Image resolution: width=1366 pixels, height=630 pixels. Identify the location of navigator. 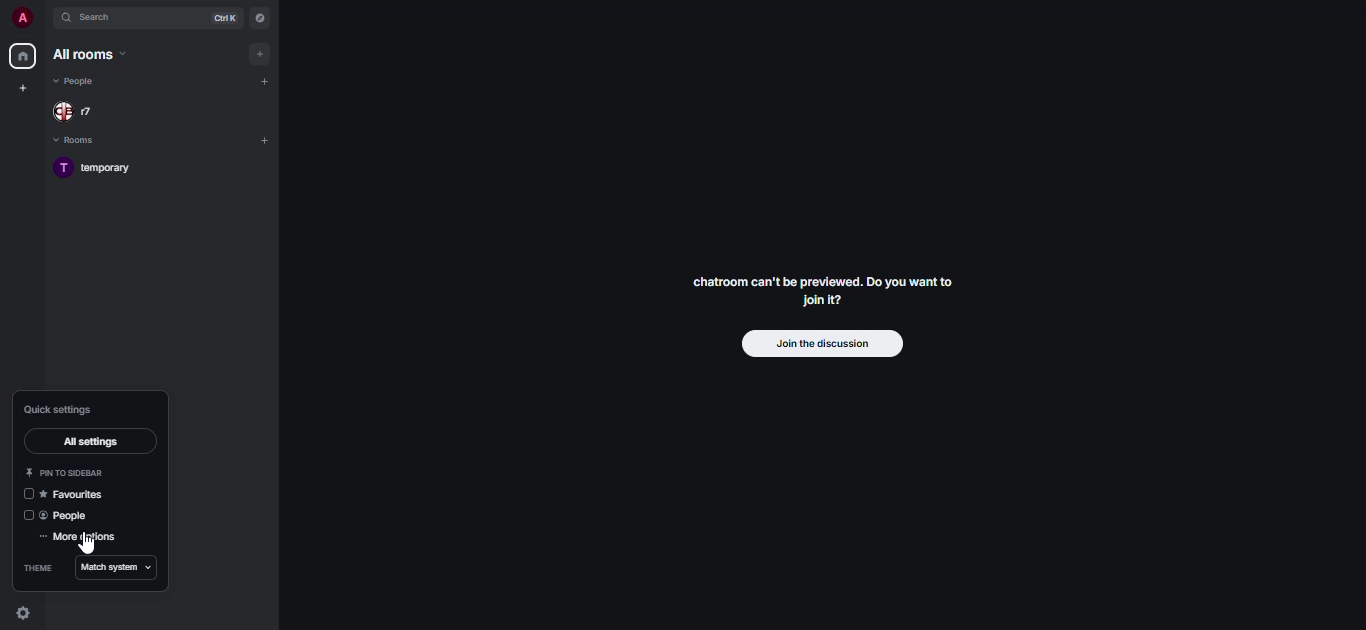
(261, 18).